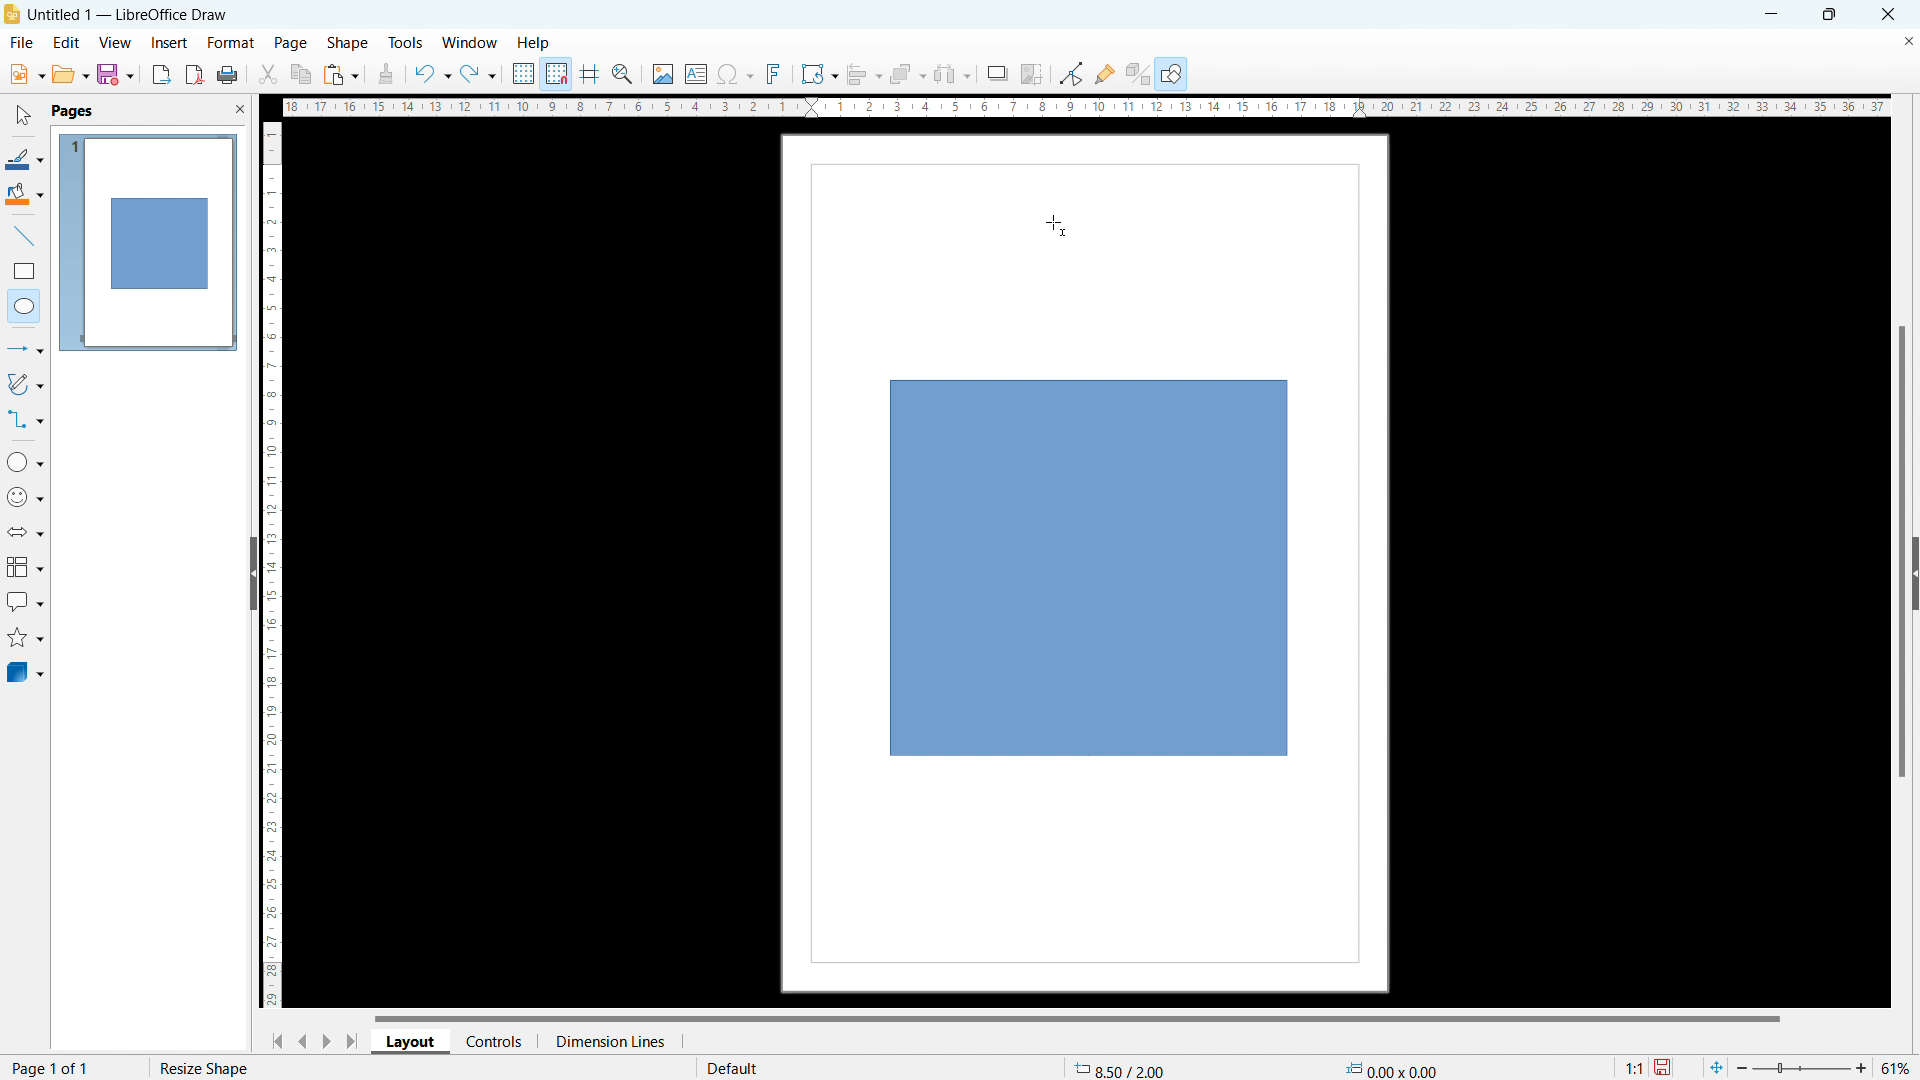 This screenshot has width=1920, height=1080. Describe the element at coordinates (348, 44) in the screenshot. I see `shape` at that location.